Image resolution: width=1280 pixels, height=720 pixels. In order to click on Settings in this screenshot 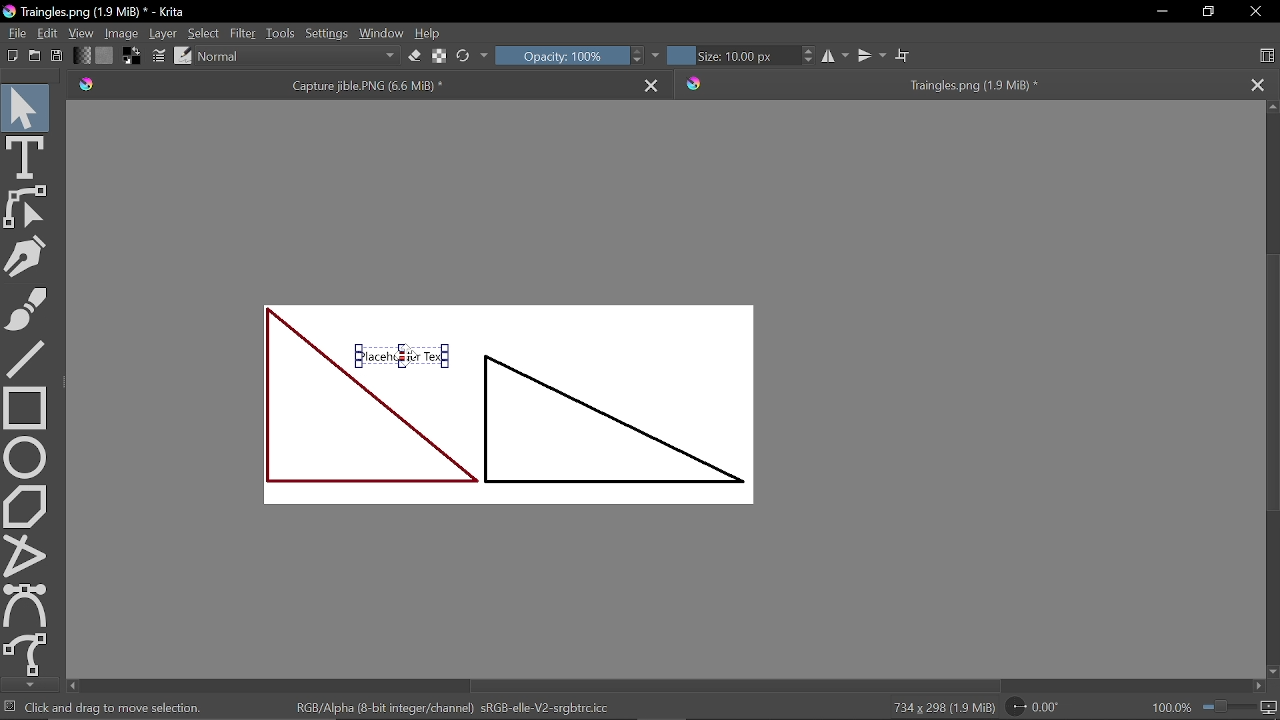, I will do `click(326, 32)`.